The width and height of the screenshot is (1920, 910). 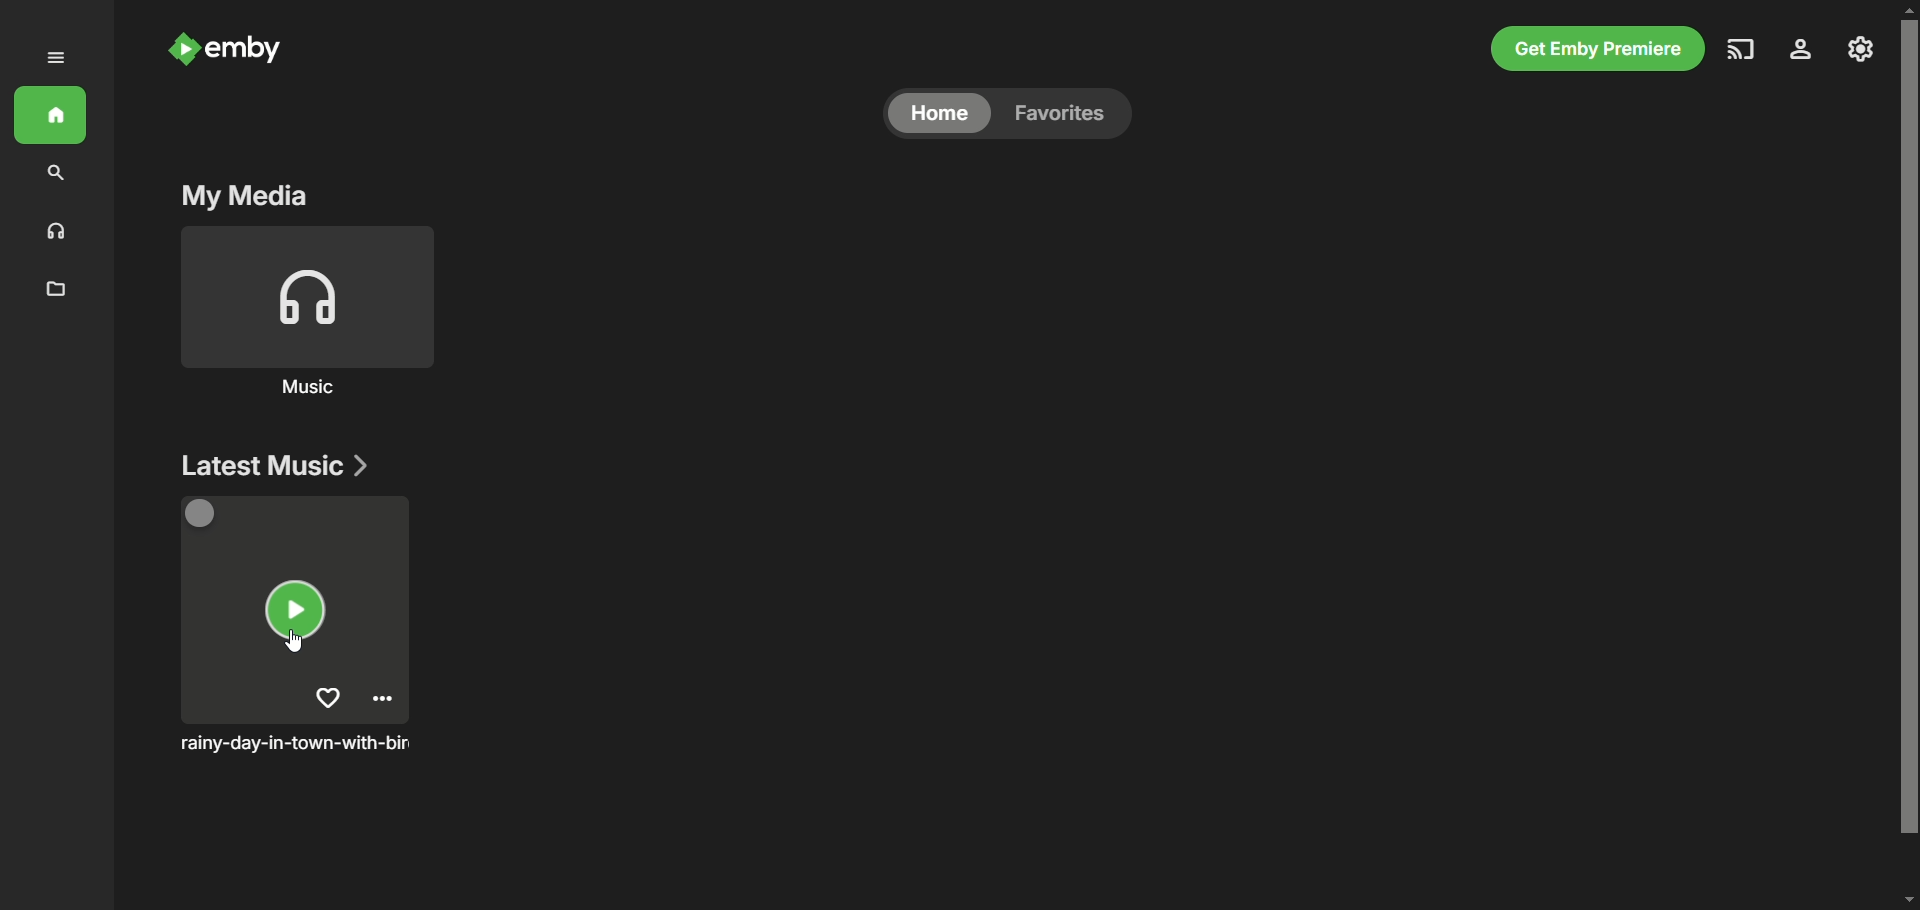 I want to click on folder, so click(x=59, y=289).